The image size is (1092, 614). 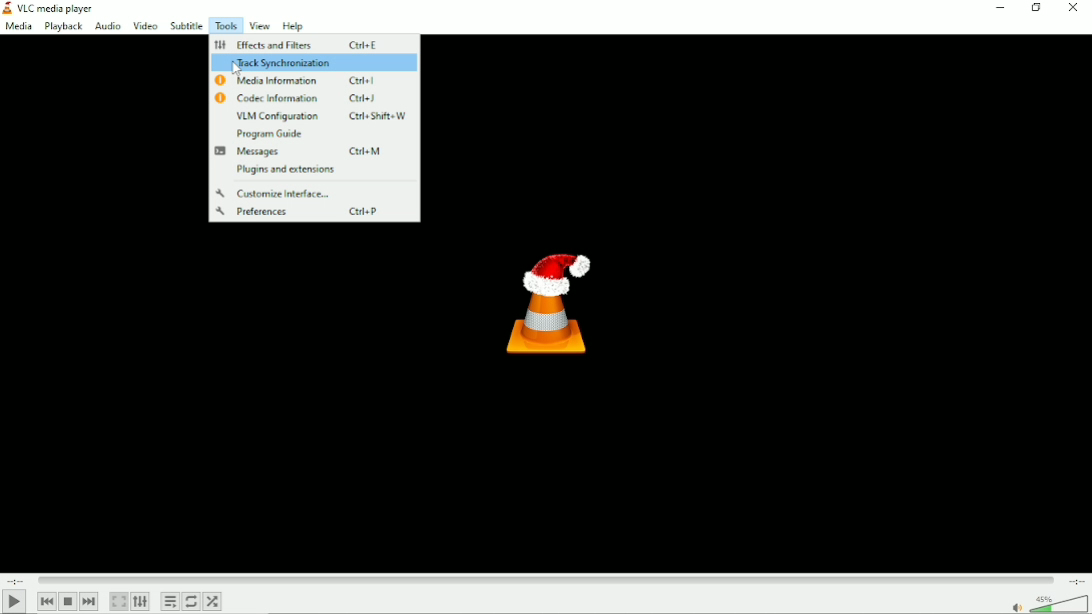 I want to click on Effects and filters, so click(x=297, y=44).